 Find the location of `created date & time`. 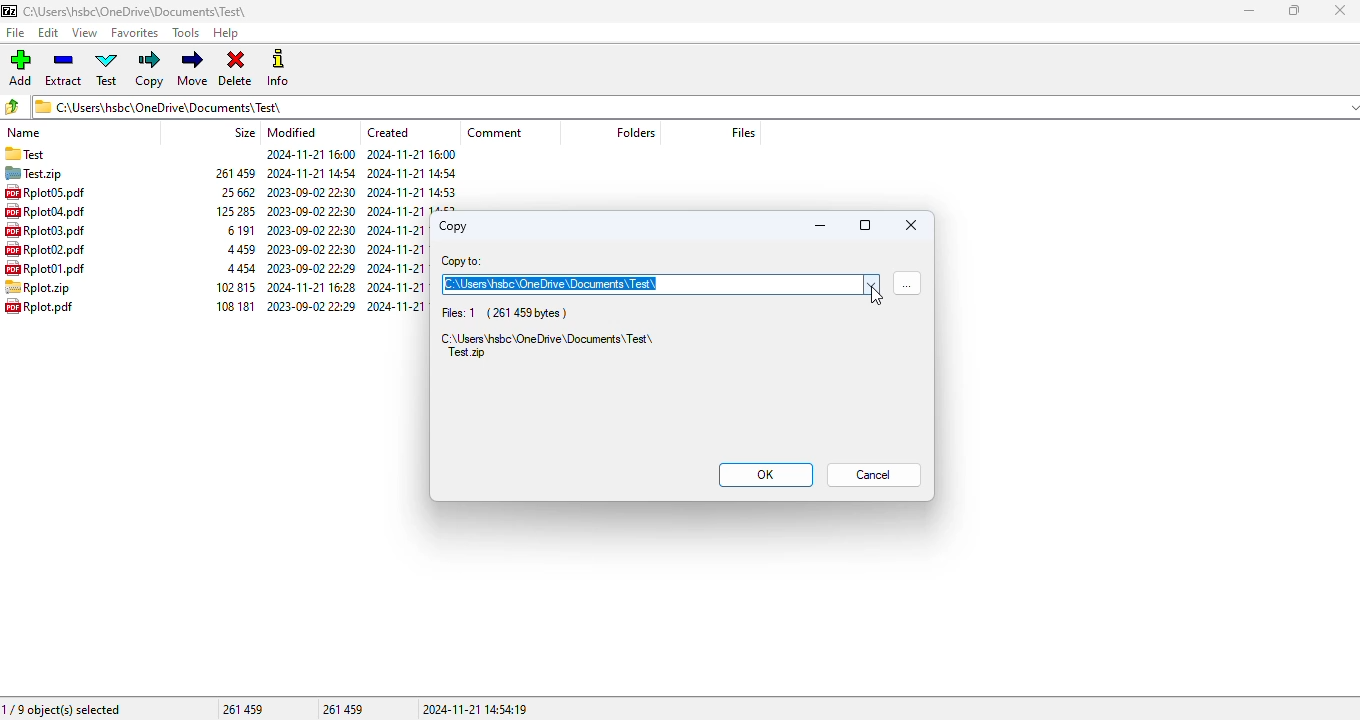

created date & time is located at coordinates (397, 305).